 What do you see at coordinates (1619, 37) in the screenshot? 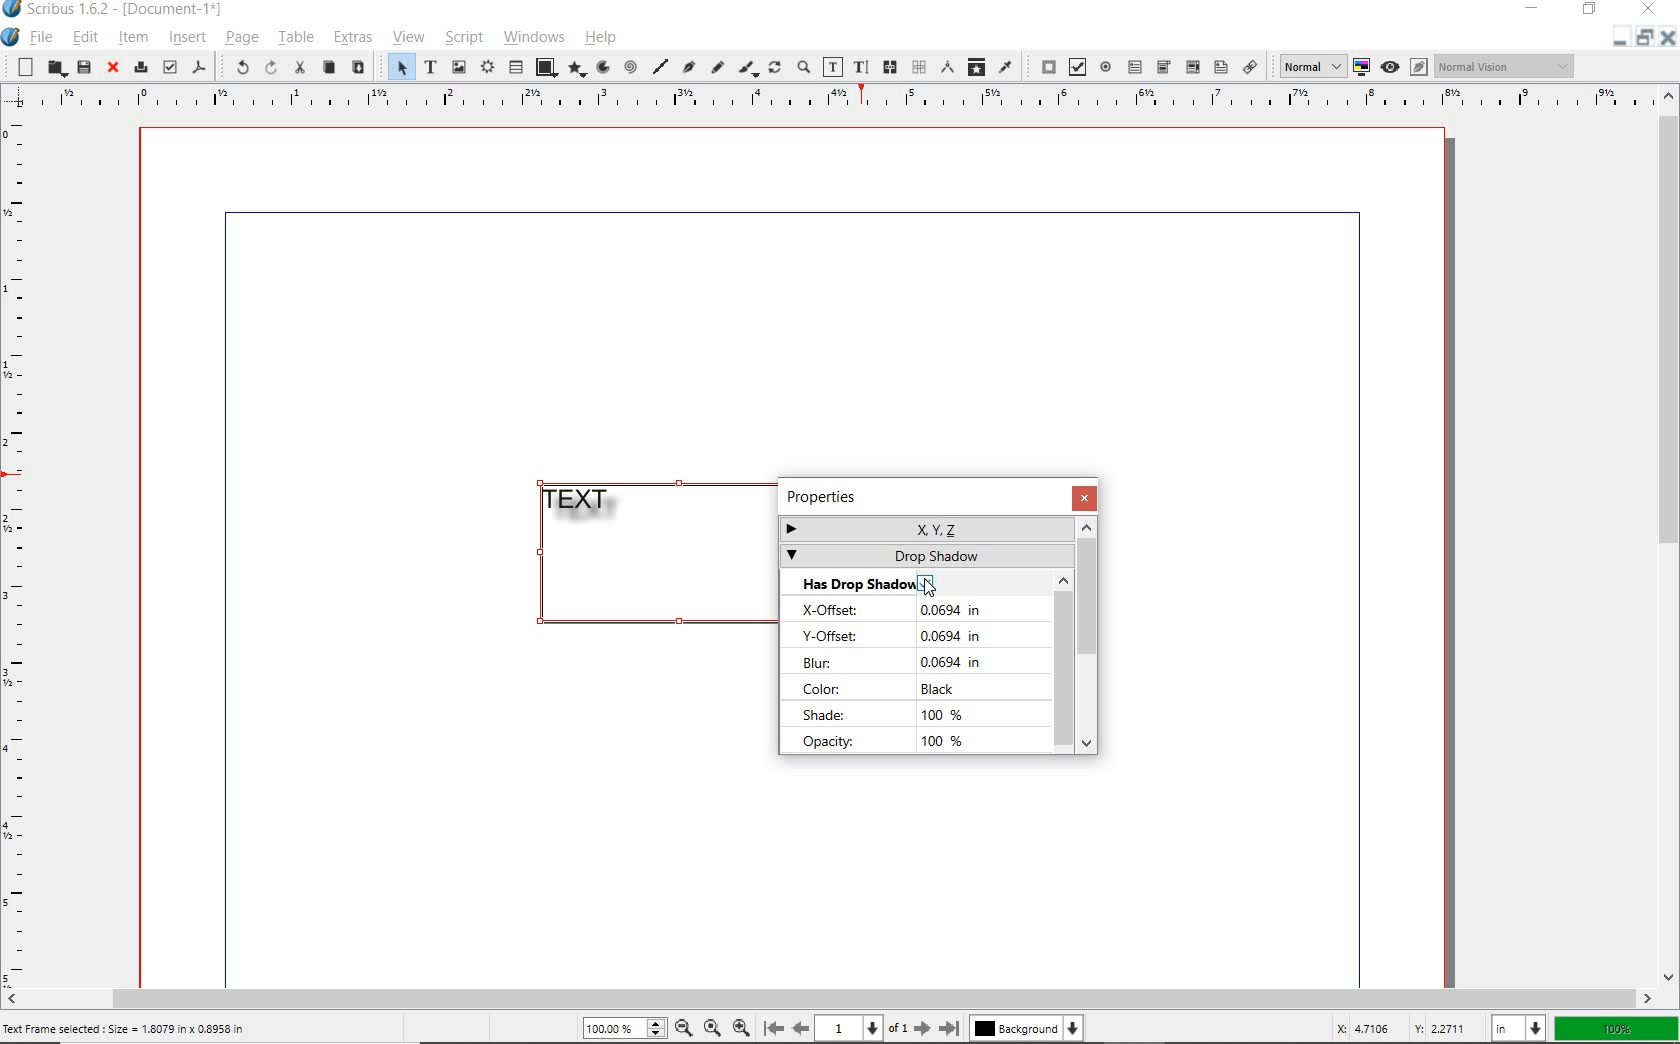
I see `Restore Down` at bounding box center [1619, 37].